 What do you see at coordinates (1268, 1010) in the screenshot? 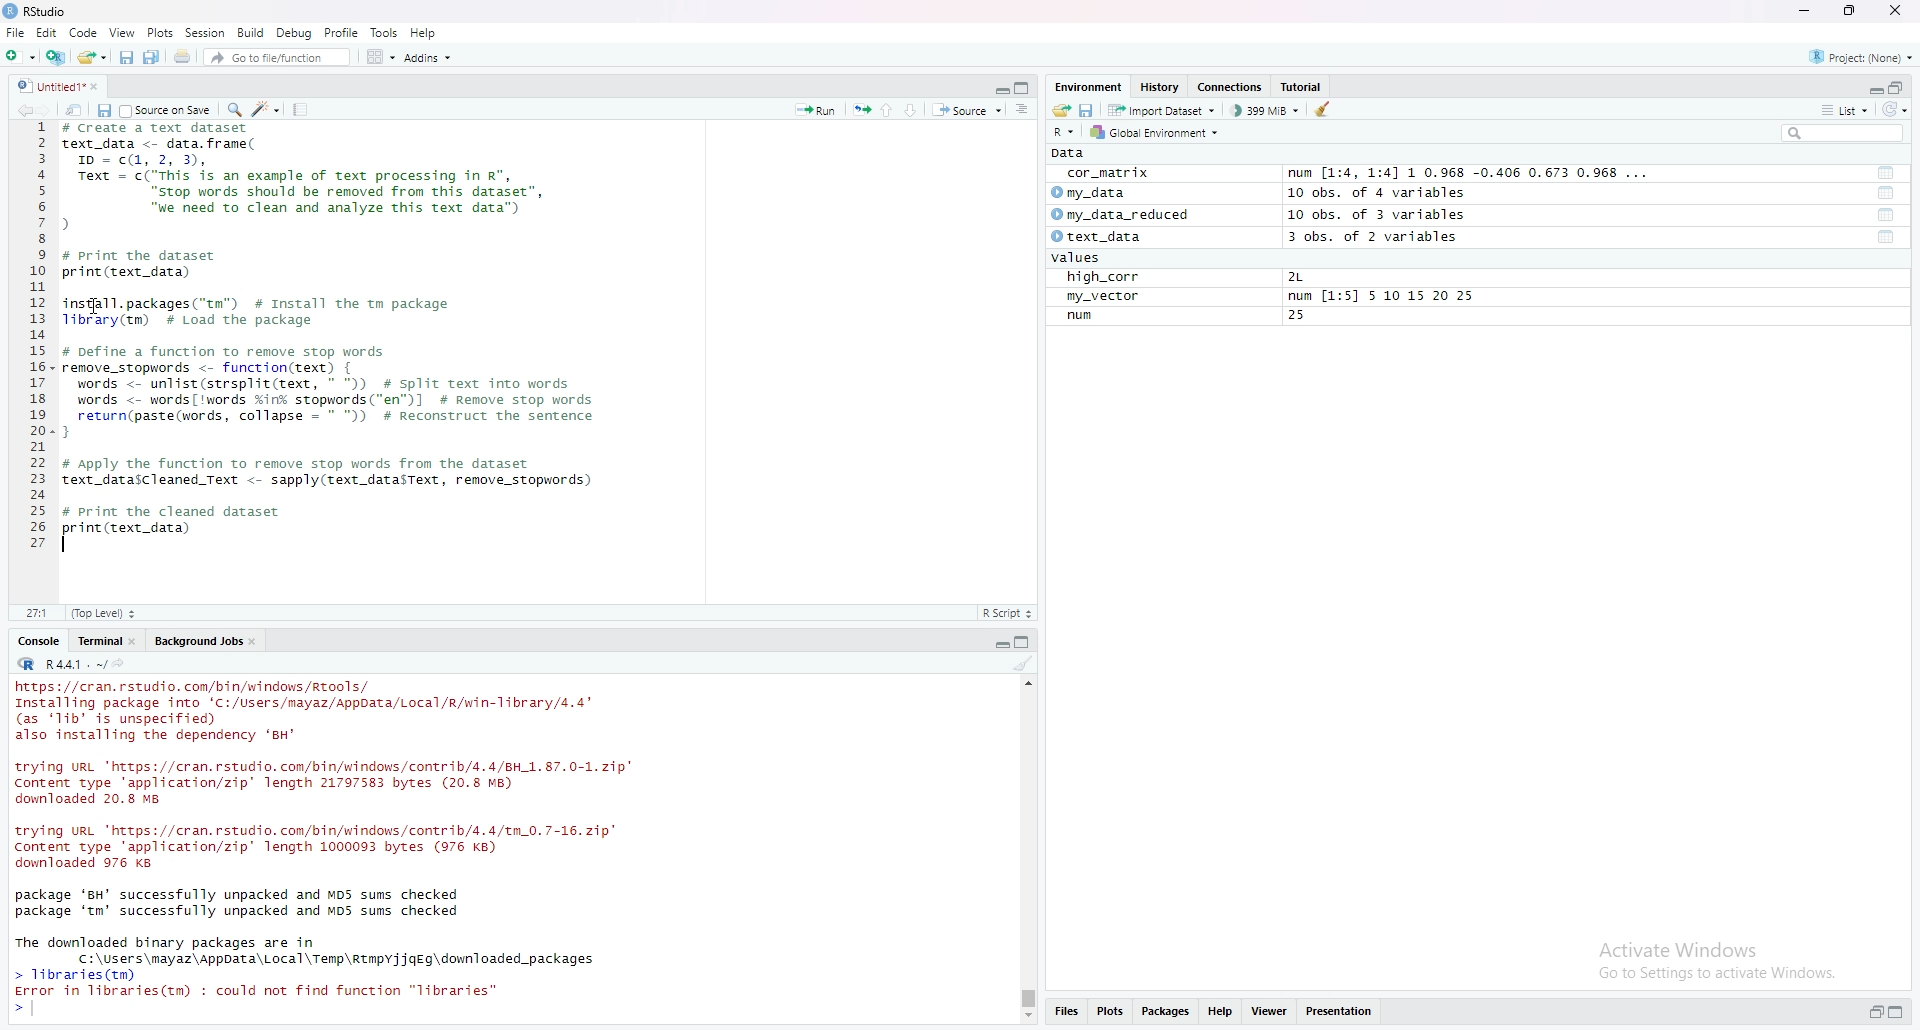
I see `viewer` at bounding box center [1268, 1010].